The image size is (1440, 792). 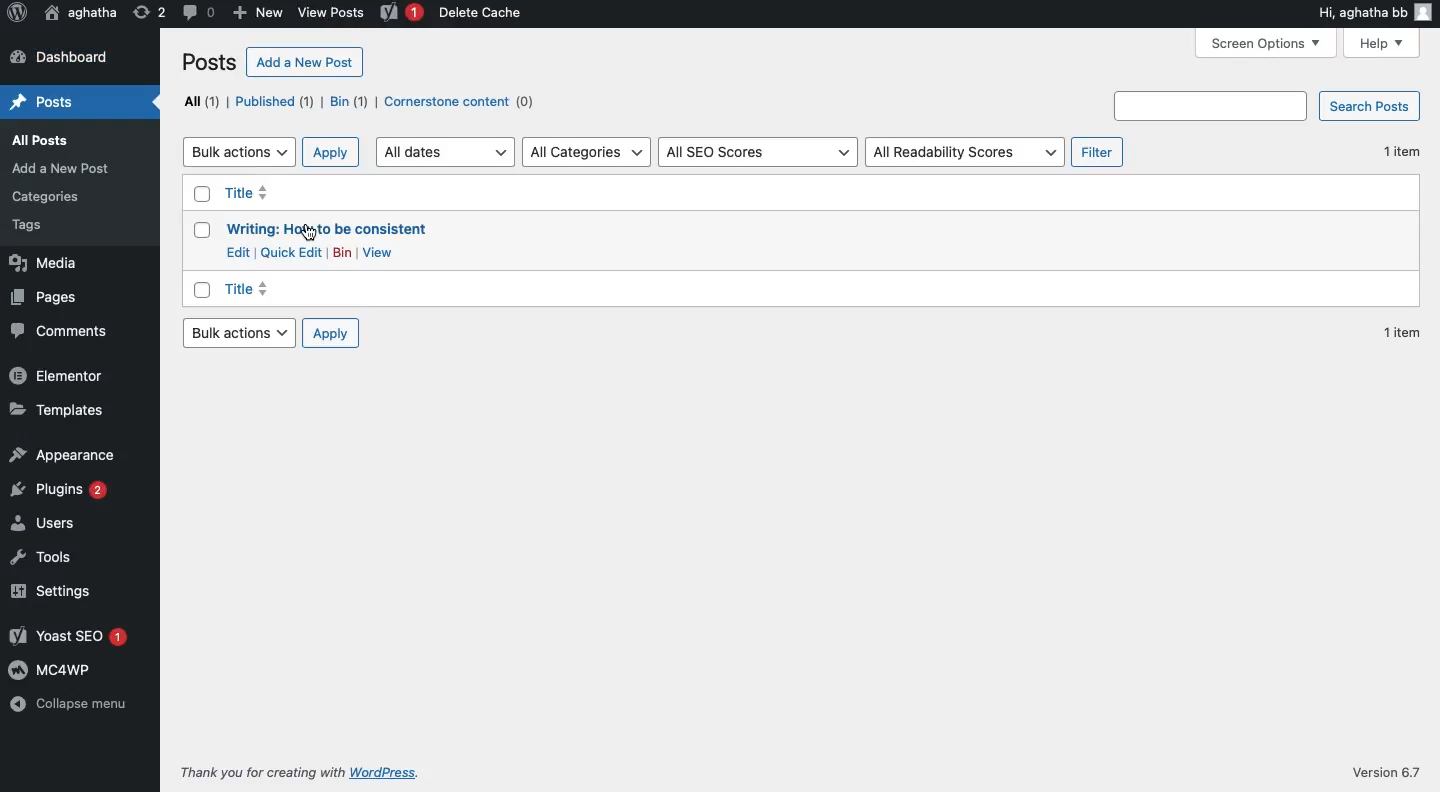 I want to click on All Posts, so click(x=45, y=140).